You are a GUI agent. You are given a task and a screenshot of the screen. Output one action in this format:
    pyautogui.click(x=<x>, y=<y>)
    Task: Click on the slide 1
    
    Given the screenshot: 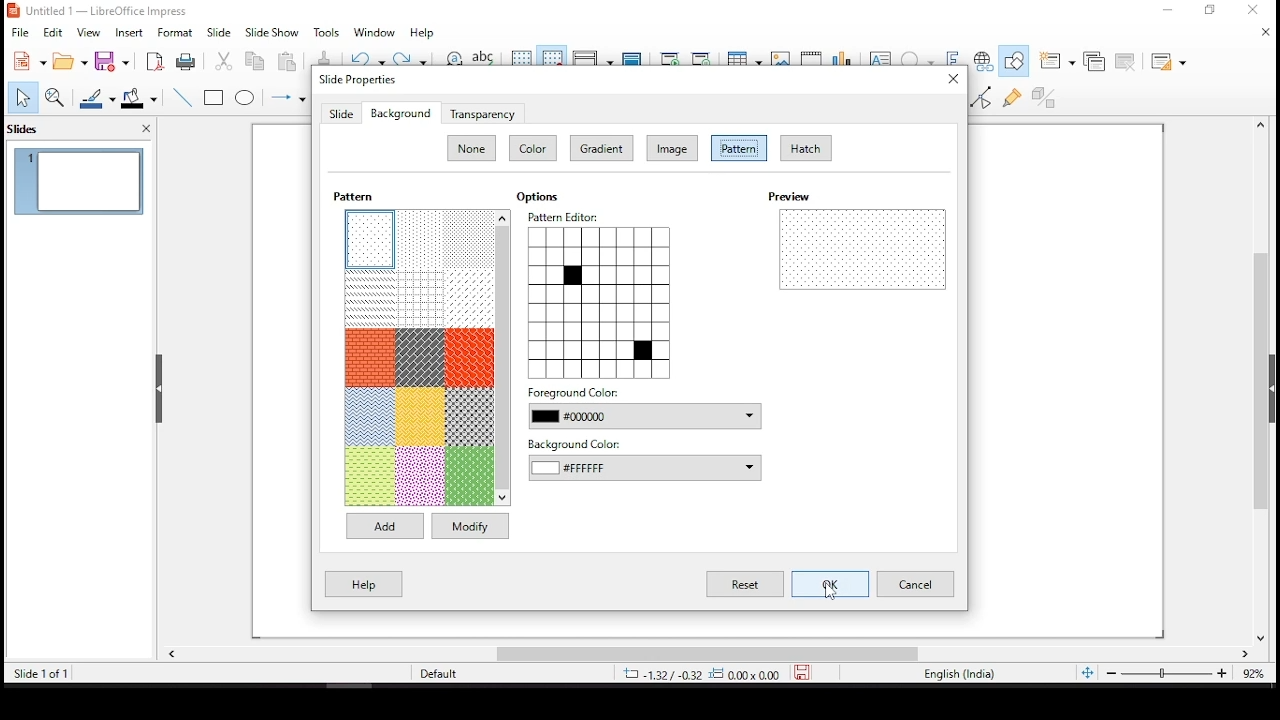 What is the action you would take?
    pyautogui.click(x=79, y=181)
    